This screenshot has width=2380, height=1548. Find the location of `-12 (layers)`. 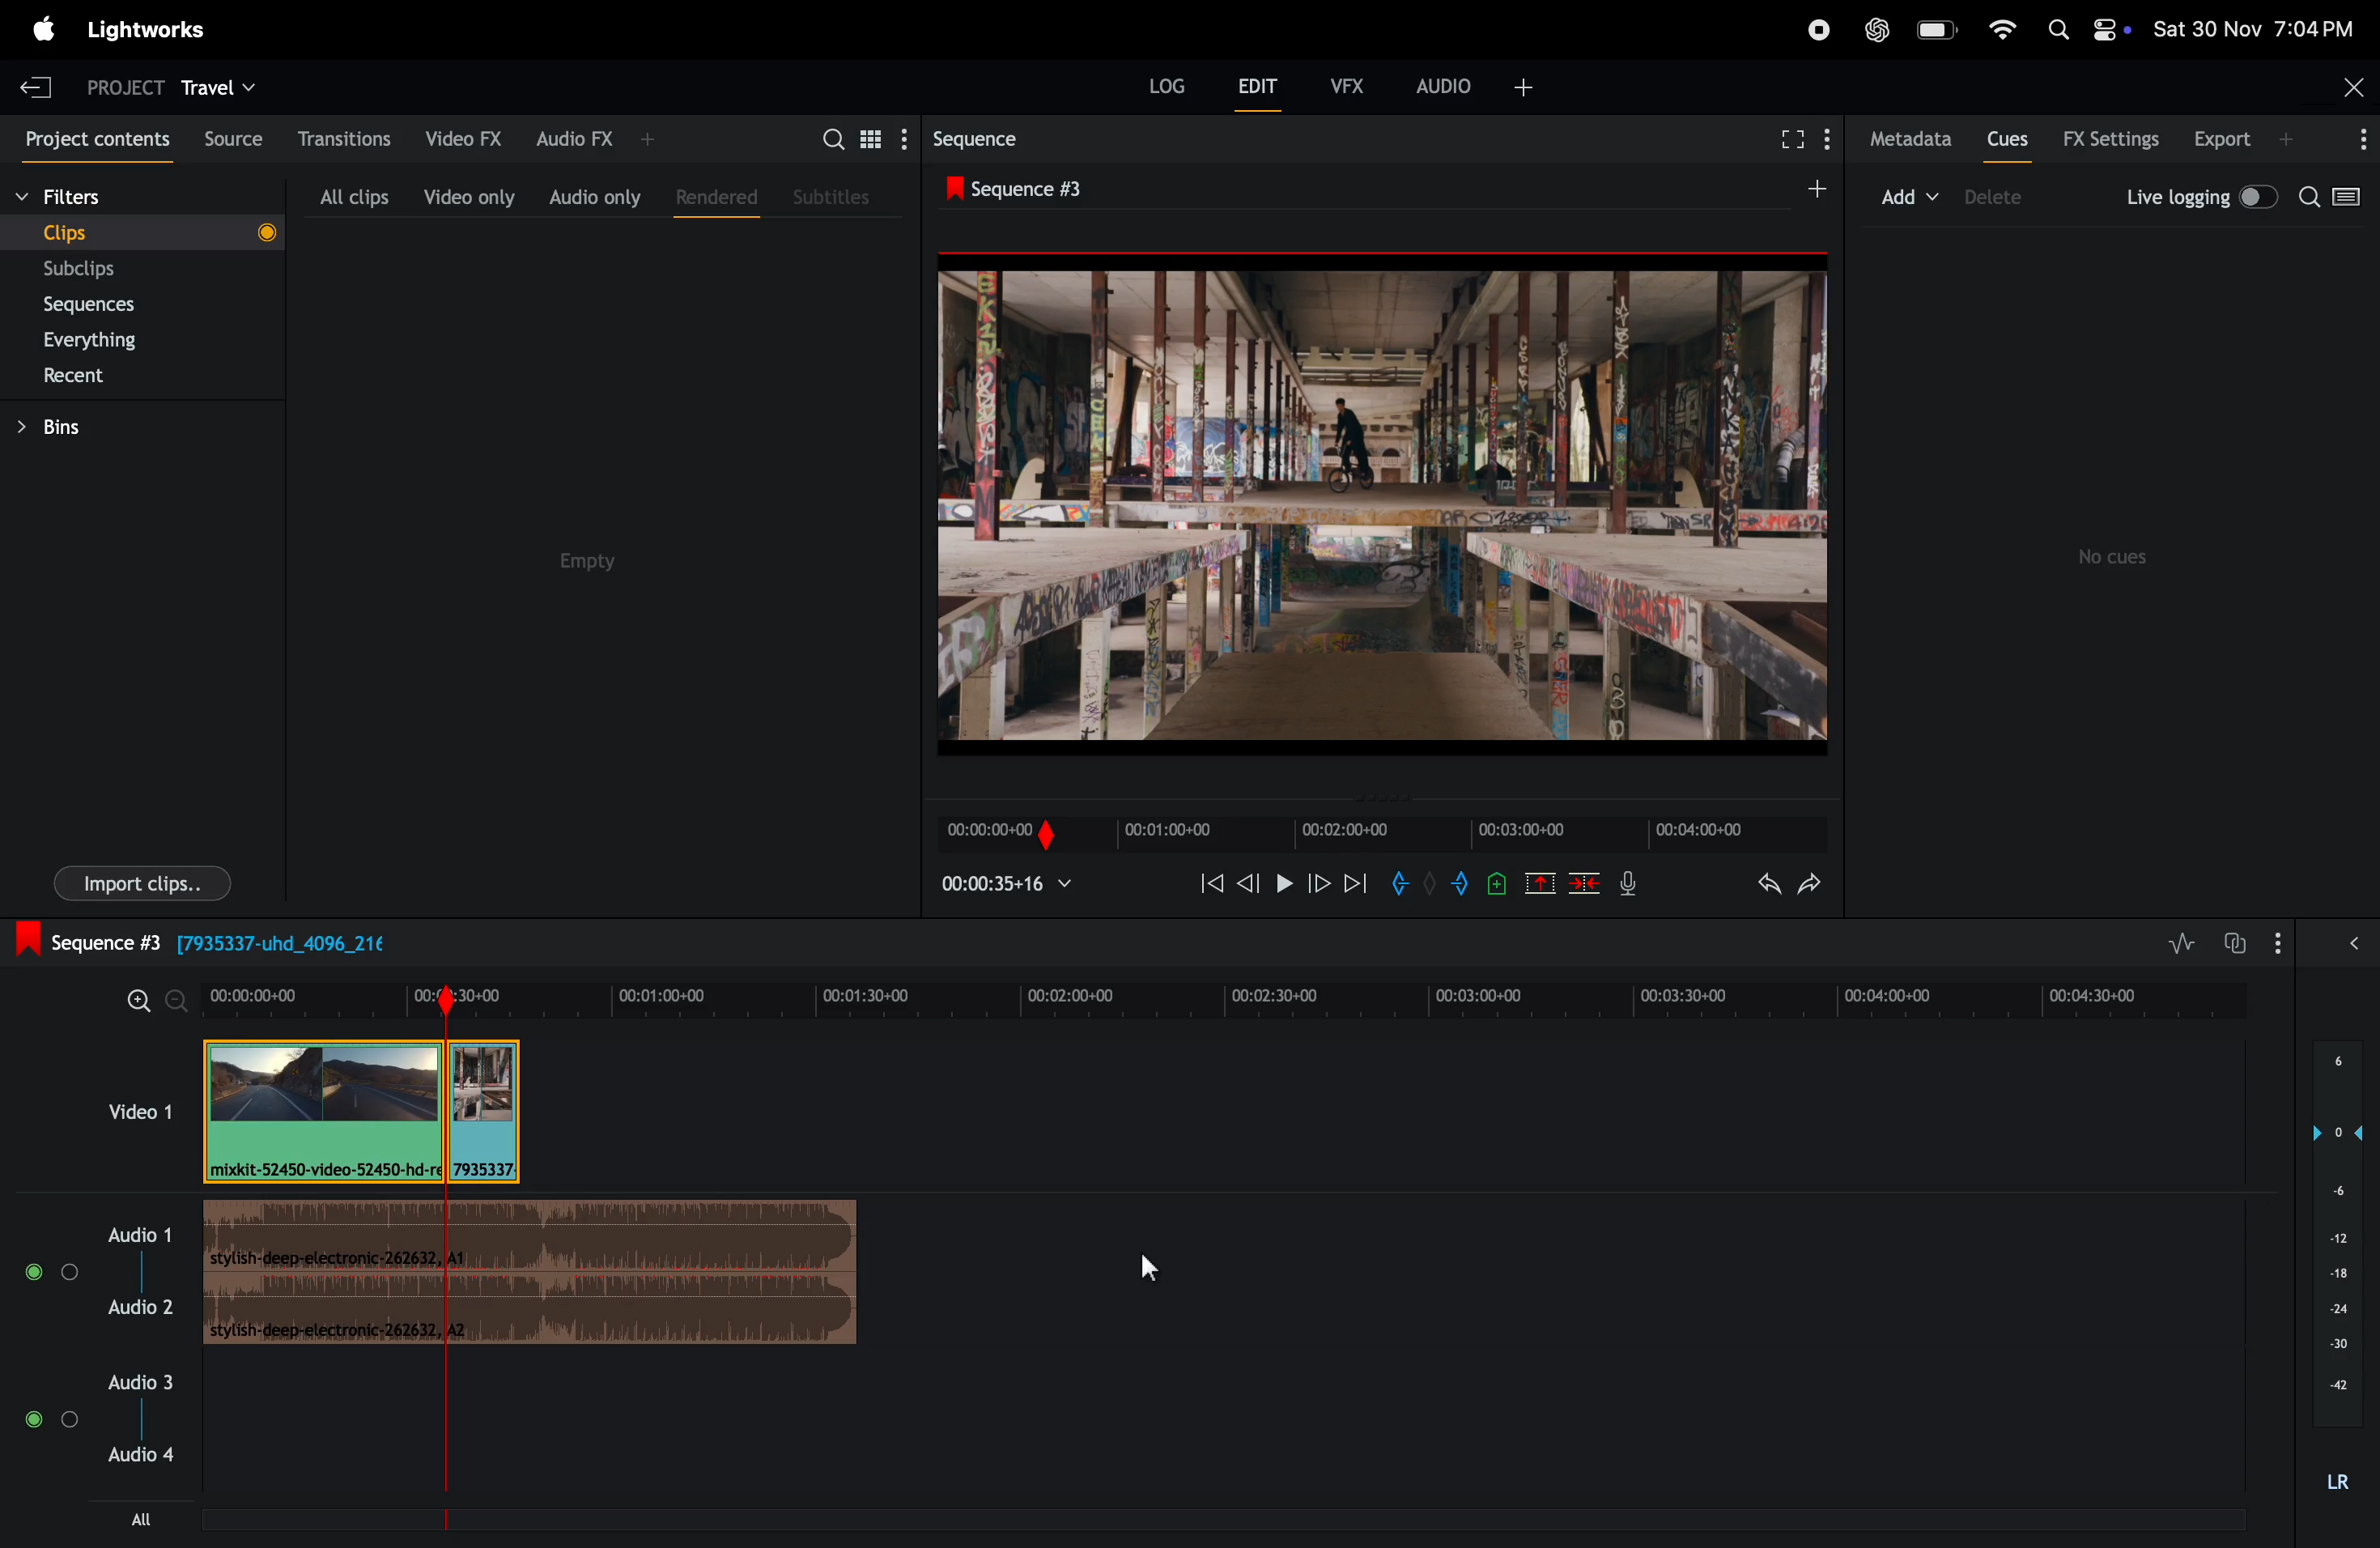

-12 (layers) is located at coordinates (2329, 1237).